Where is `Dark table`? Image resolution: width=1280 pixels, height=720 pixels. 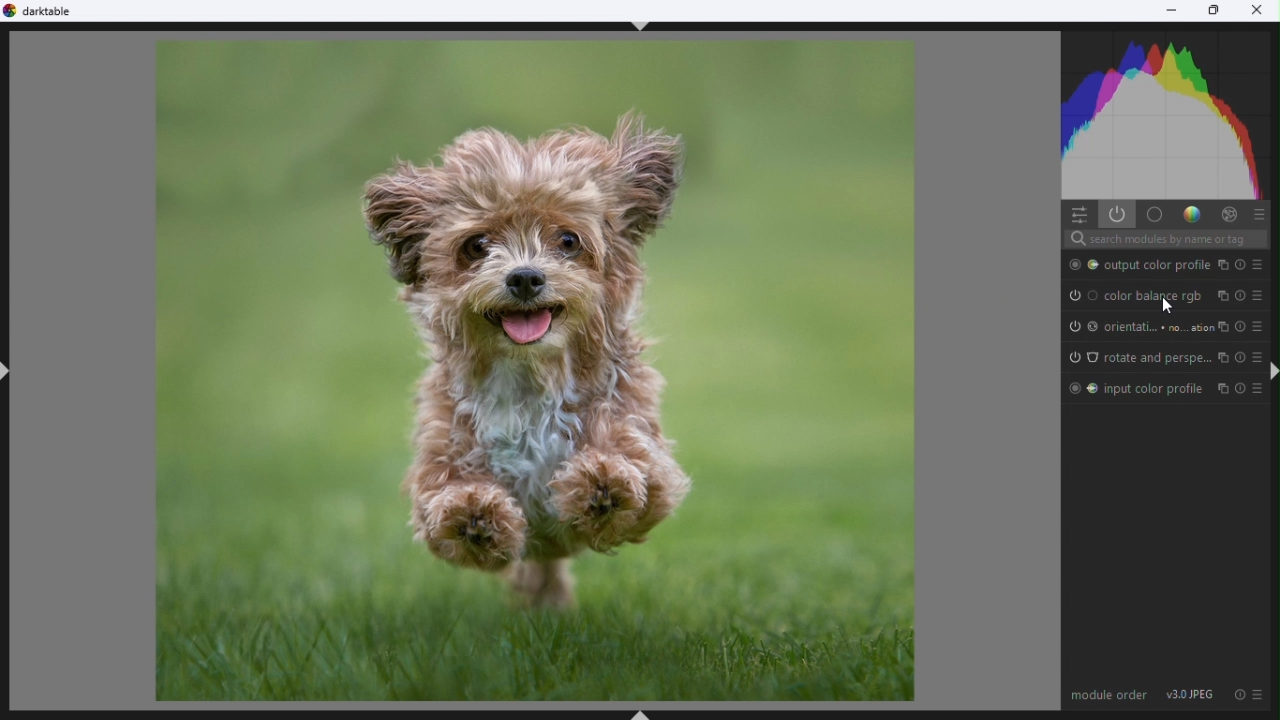
Dark table is located at coordinates (44, 13).